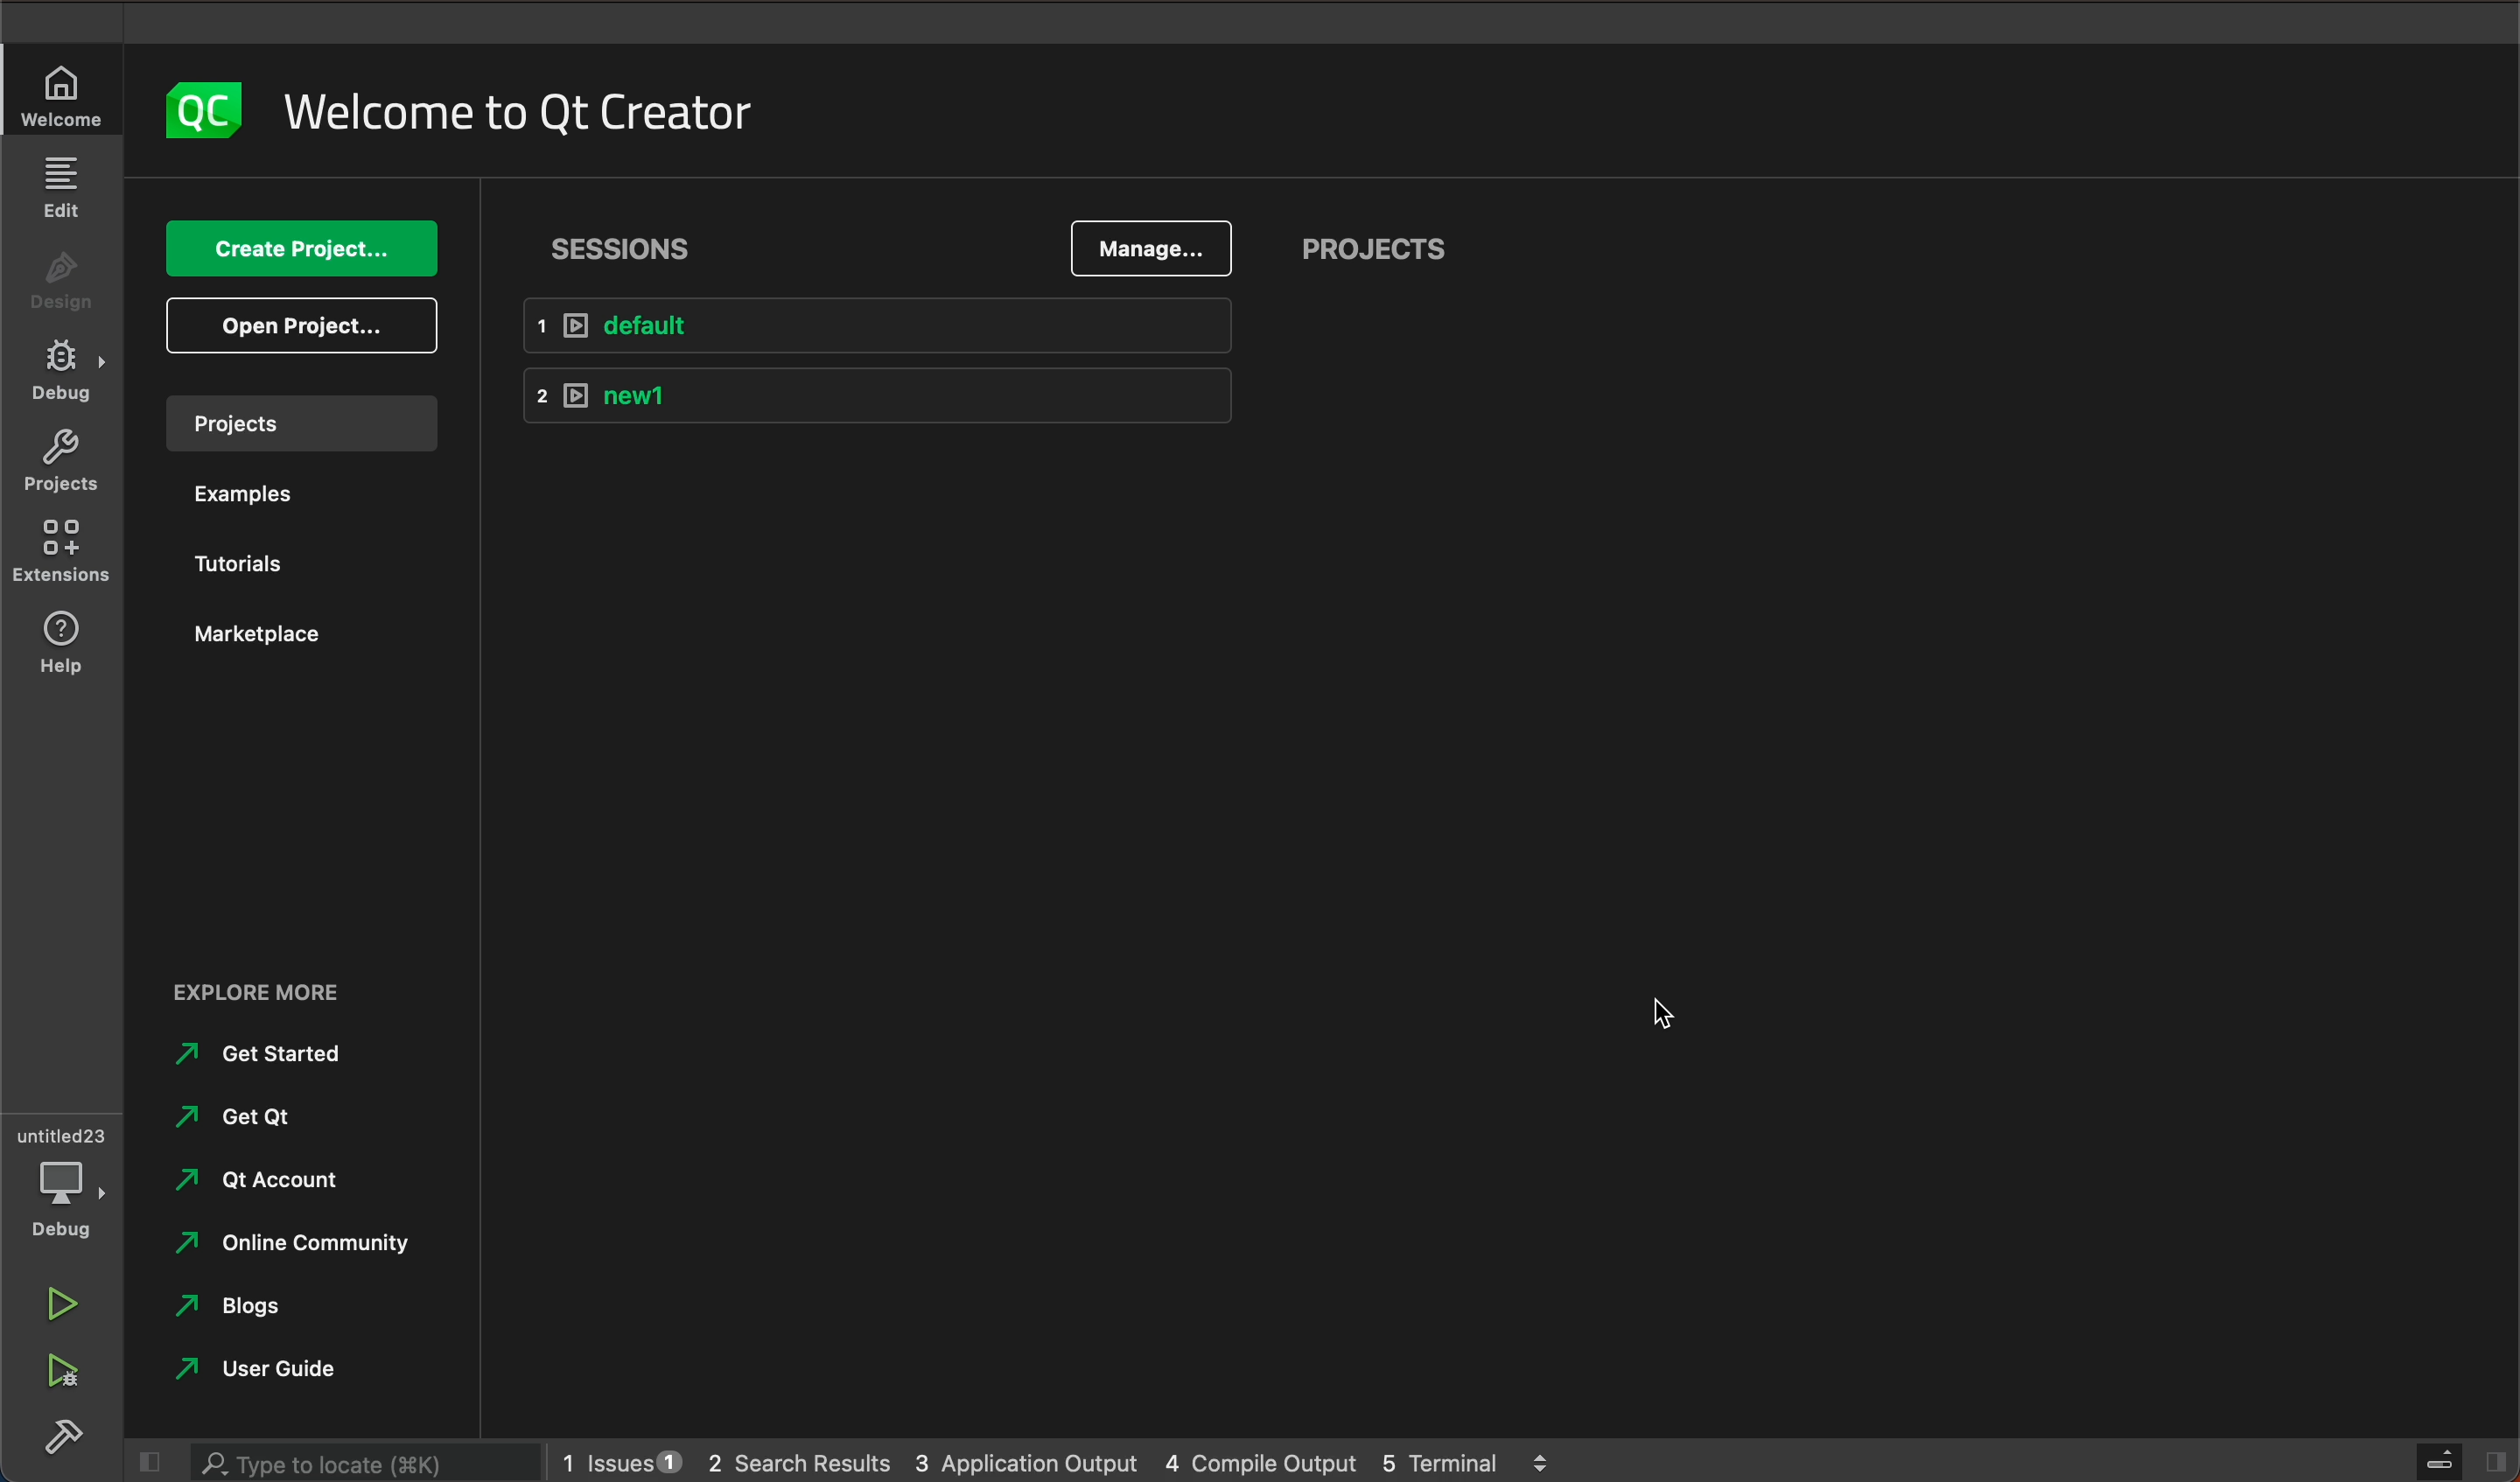 The width and height of the screenshot is (2520, 1482). Describe the element at coordinates (798, 1460) in the screenshot. I see `search results` at that location.